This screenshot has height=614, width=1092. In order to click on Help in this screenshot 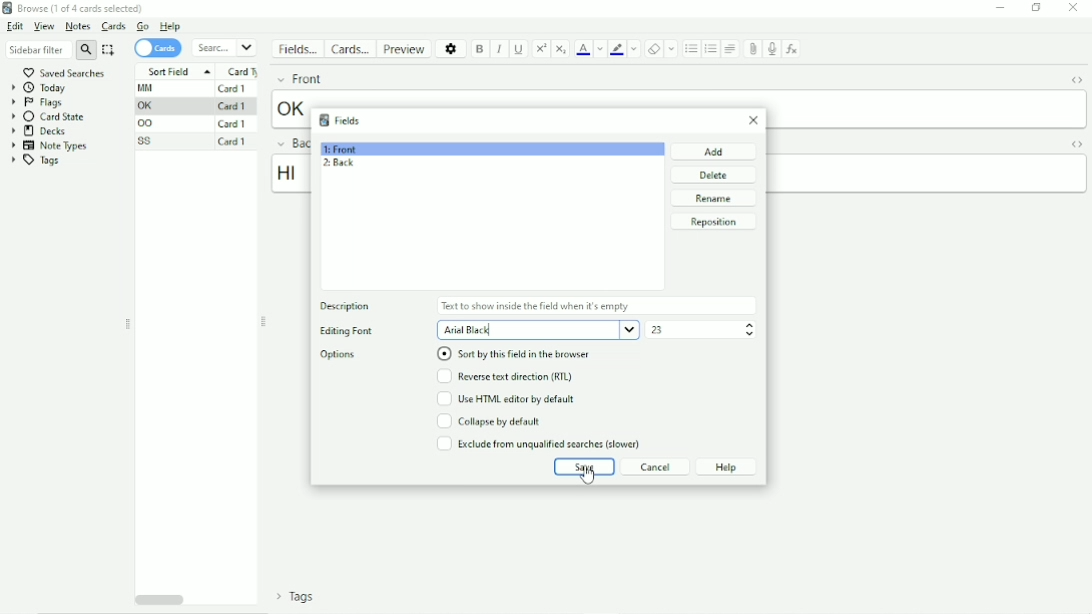, I will do `click(728, 466)`.